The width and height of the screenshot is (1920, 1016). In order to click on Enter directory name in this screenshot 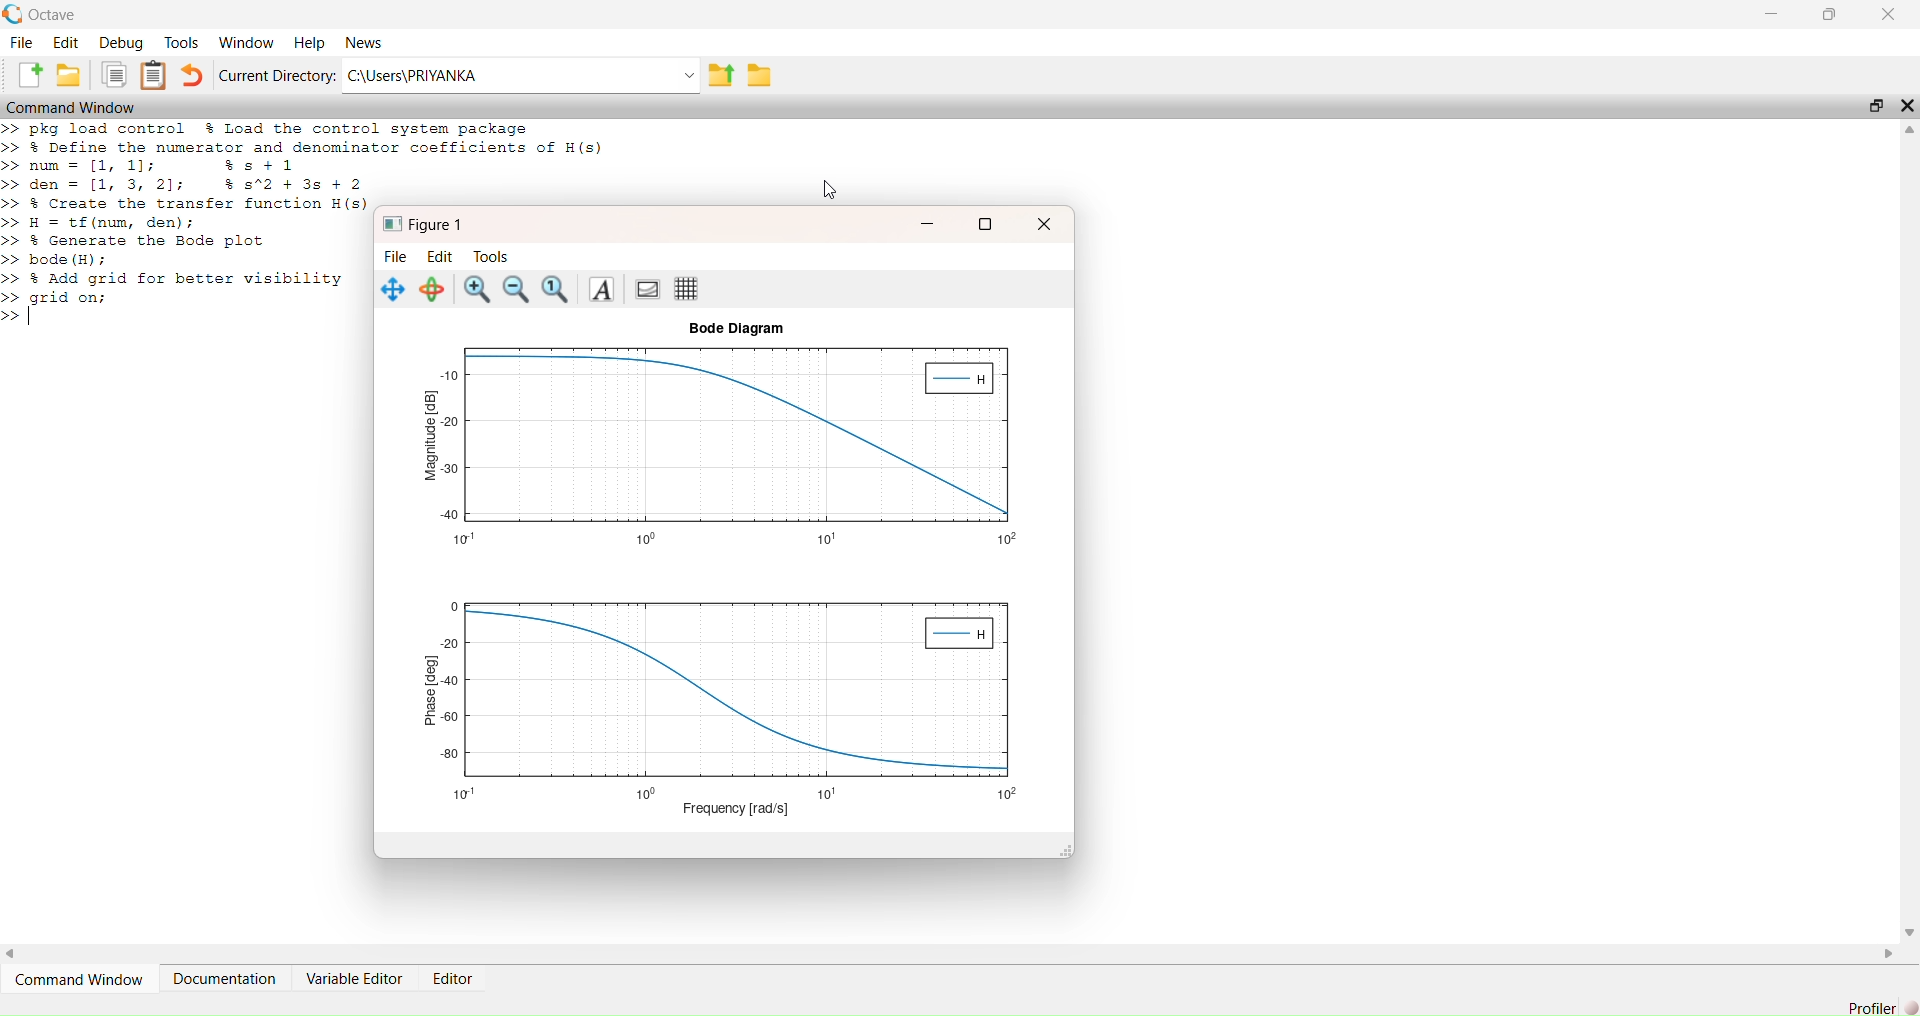, I will do `click(690, 75)`.